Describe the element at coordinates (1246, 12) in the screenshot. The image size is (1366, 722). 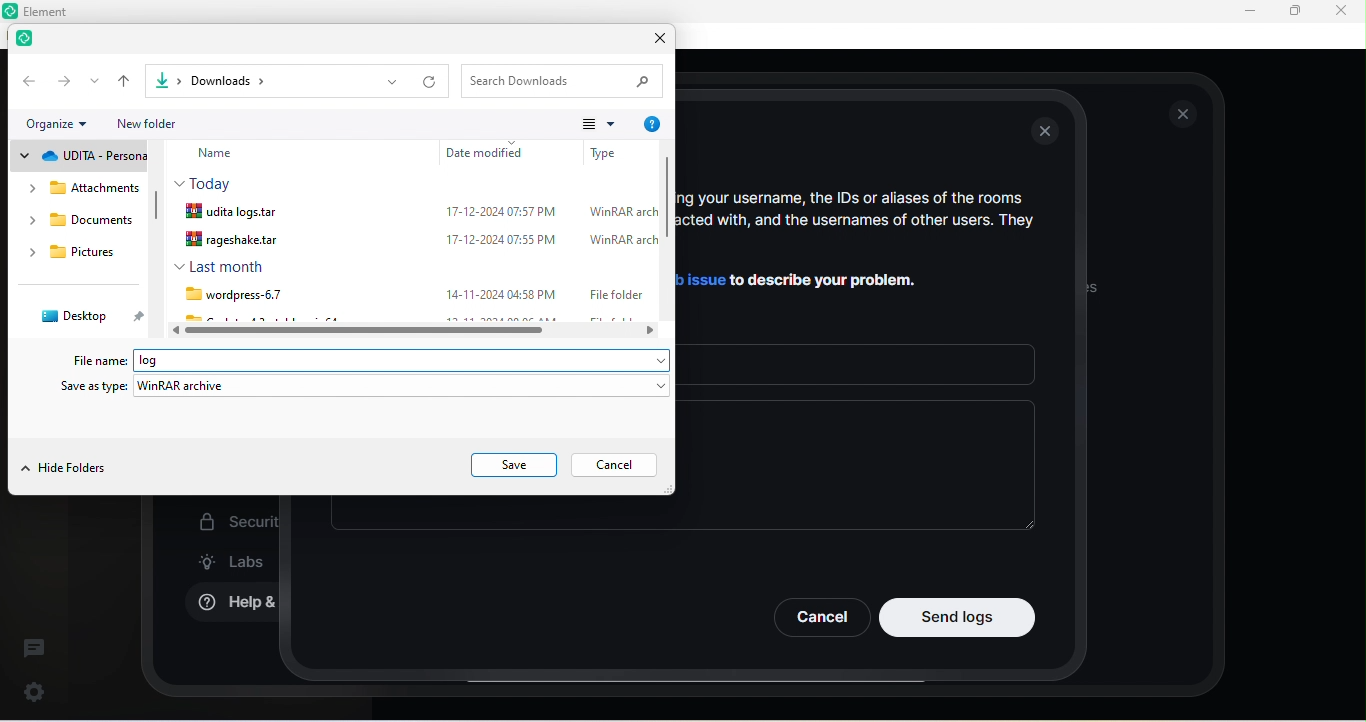
I see `minimize` at that location.